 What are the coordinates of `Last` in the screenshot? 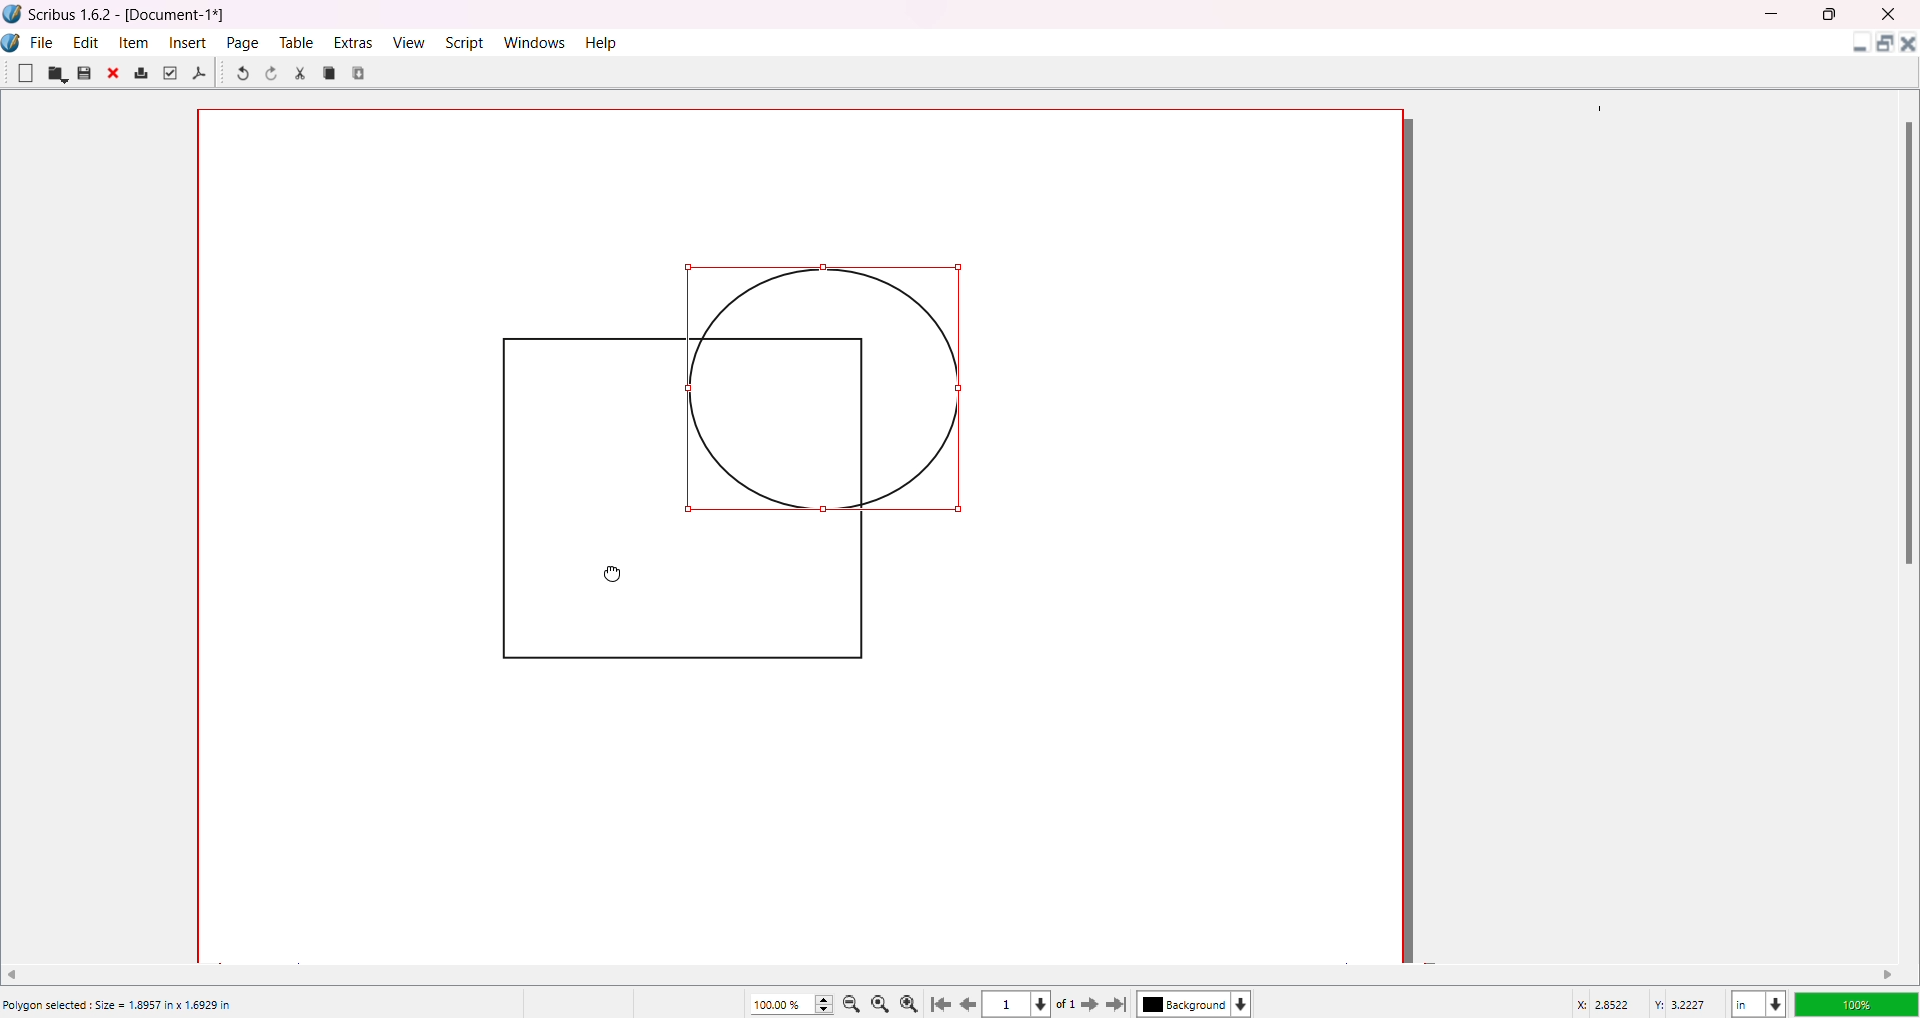 It's located at (1119, 1003).